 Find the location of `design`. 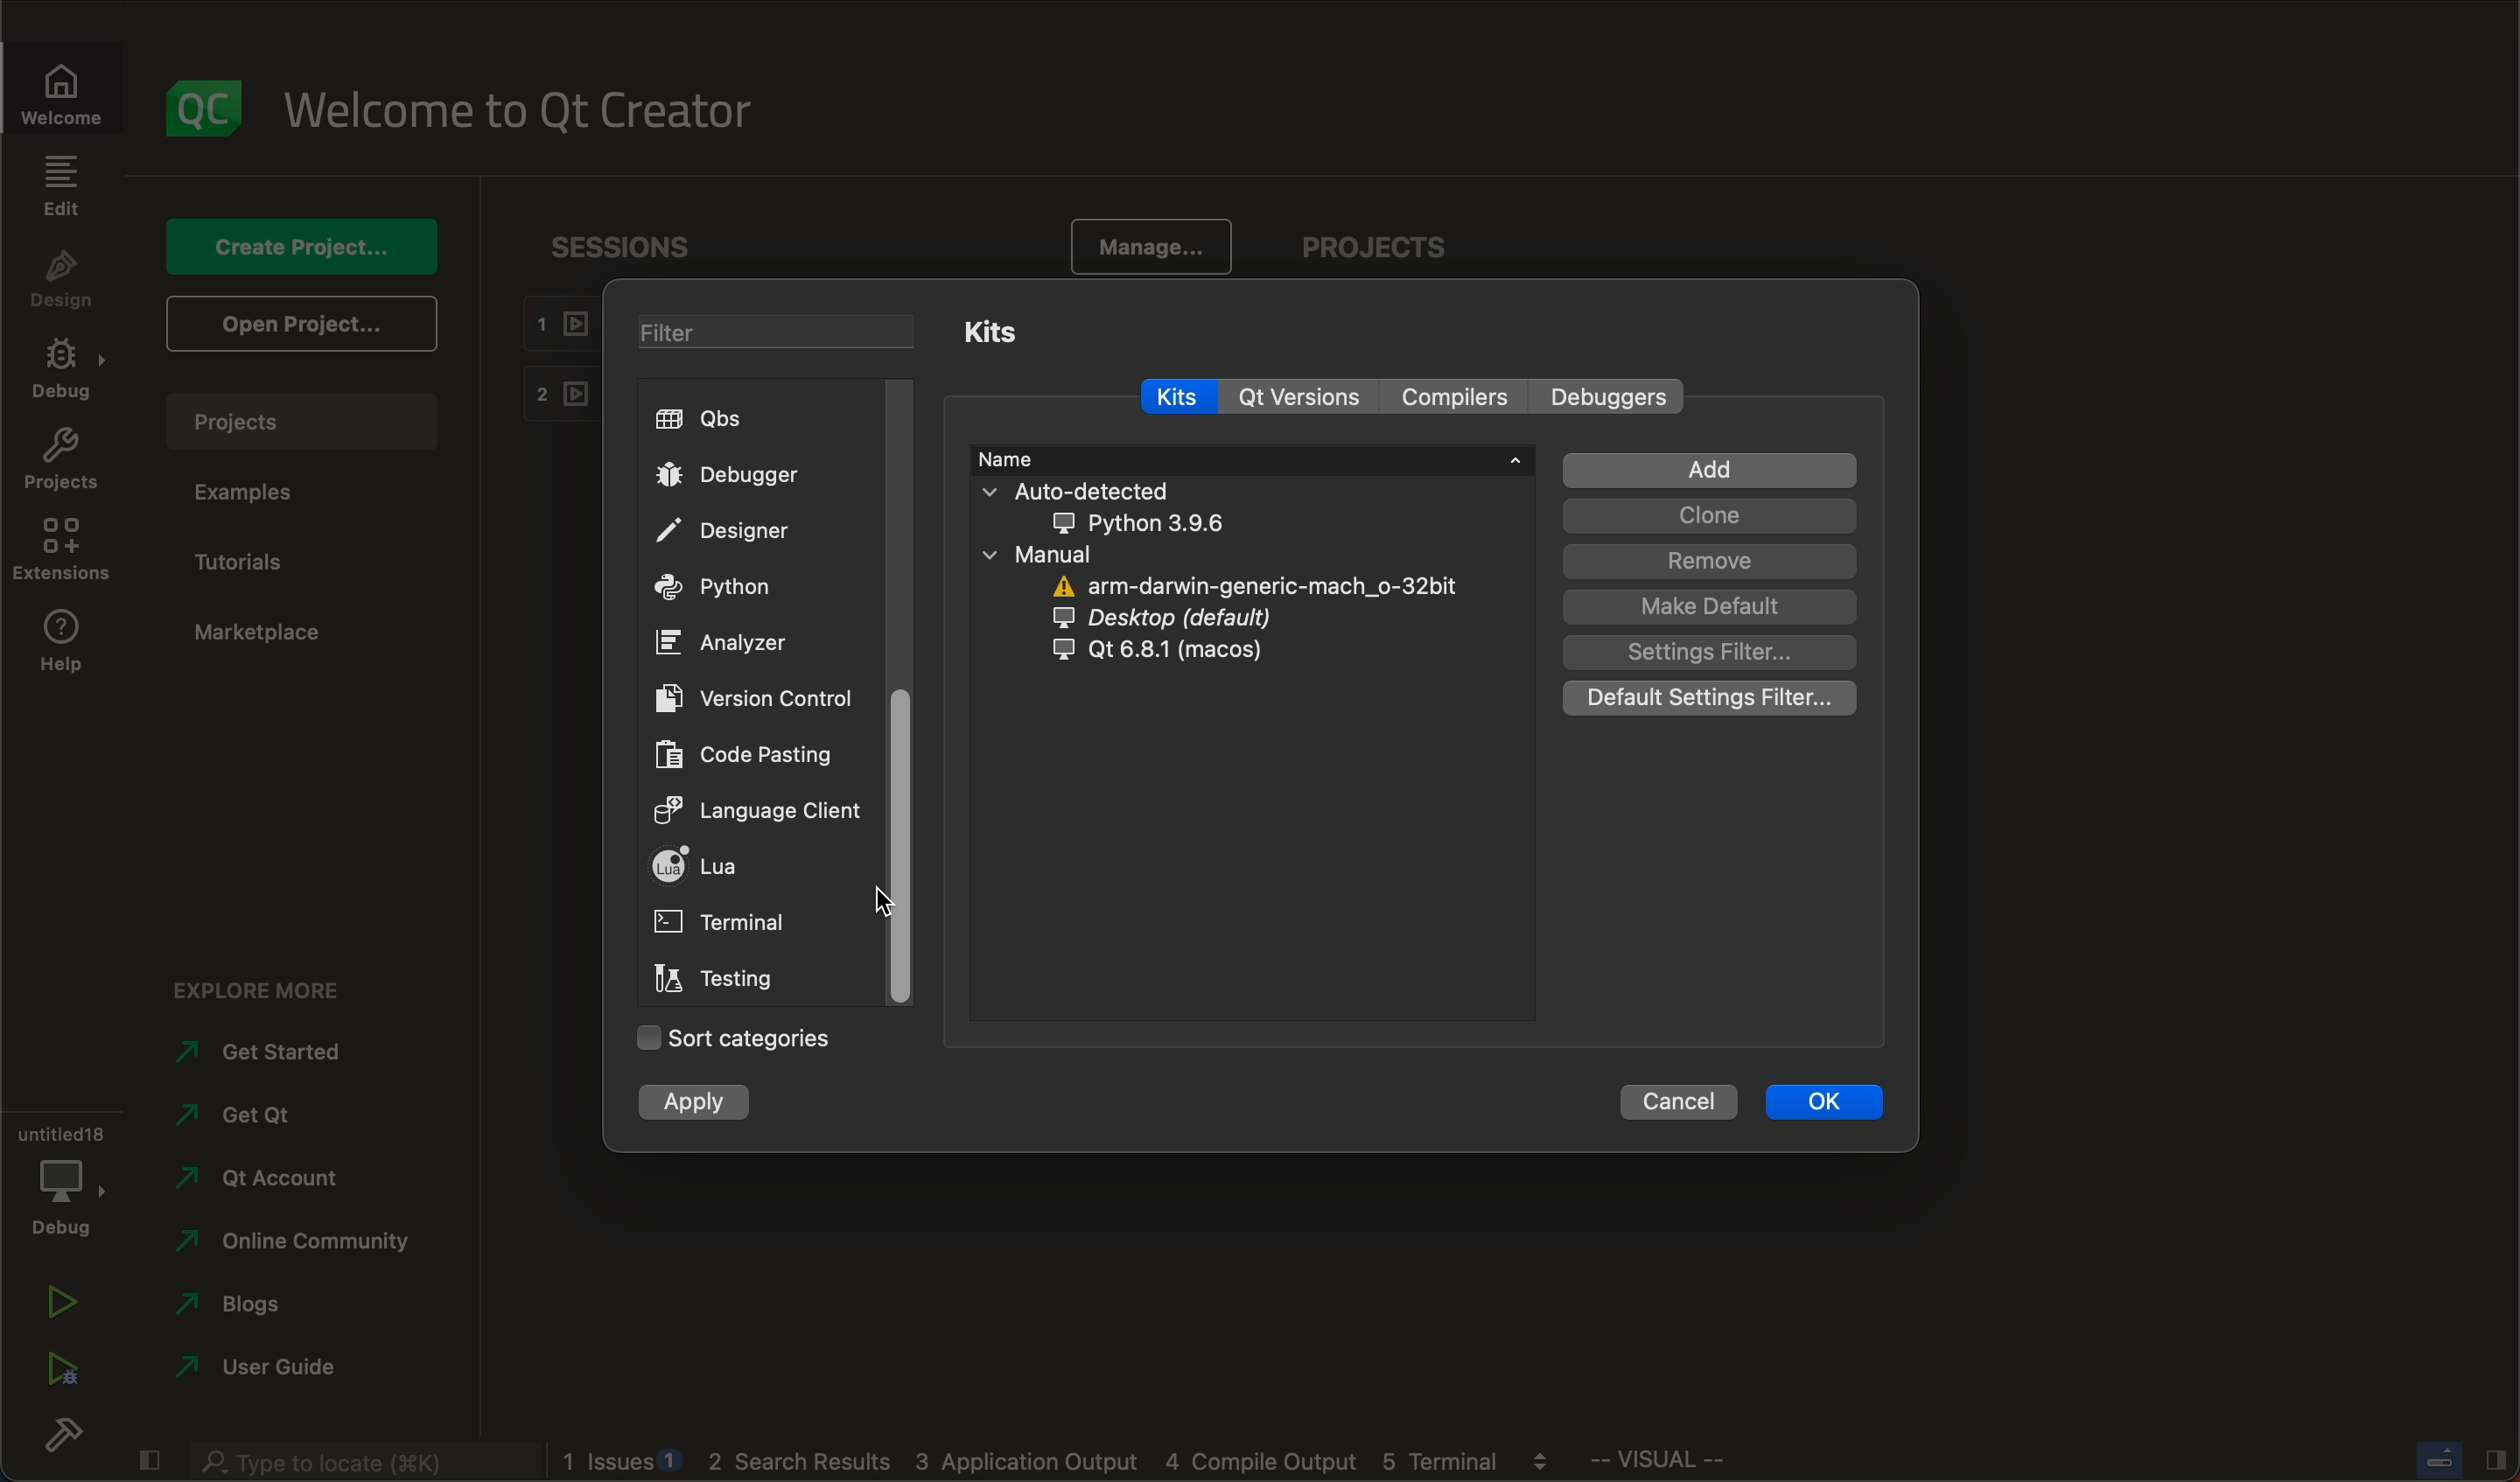

design is located at coordinates (67, 279).